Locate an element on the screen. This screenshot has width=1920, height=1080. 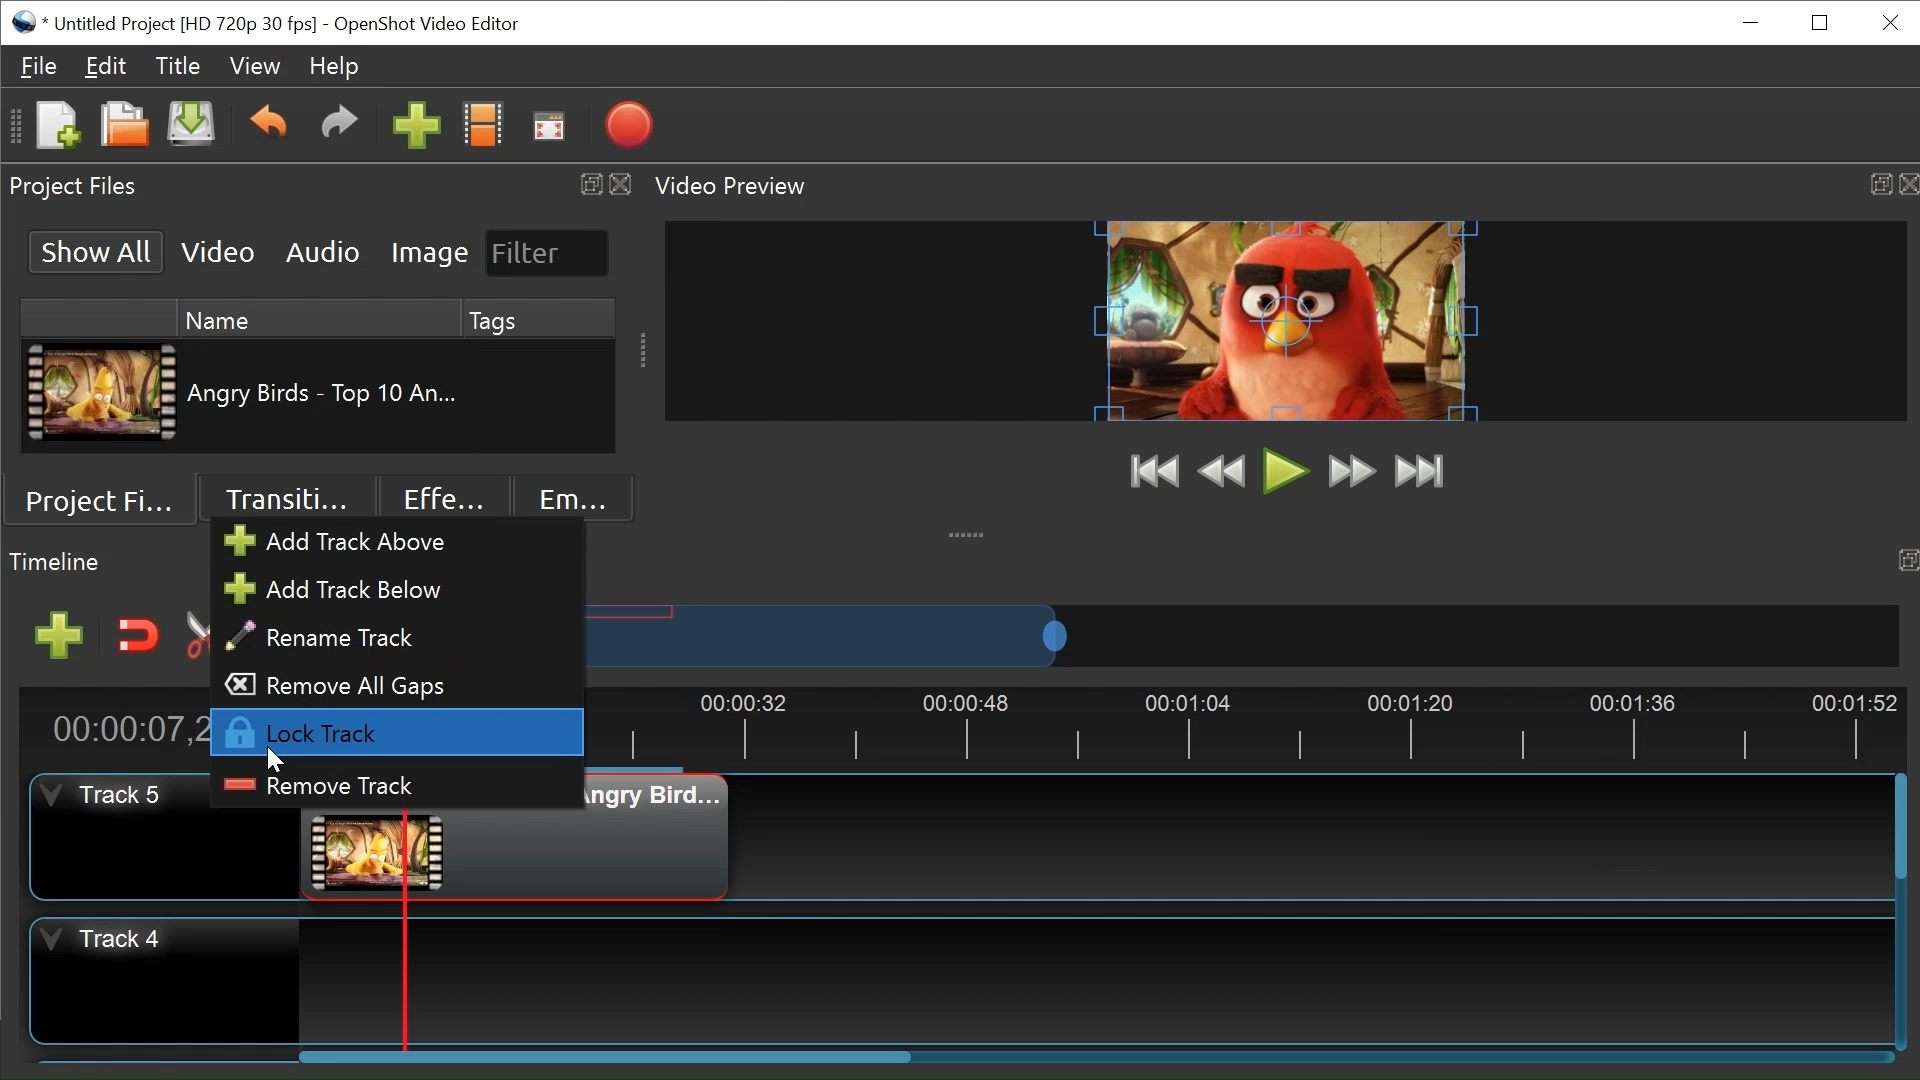
Filter is located at coordinates (541, 252).